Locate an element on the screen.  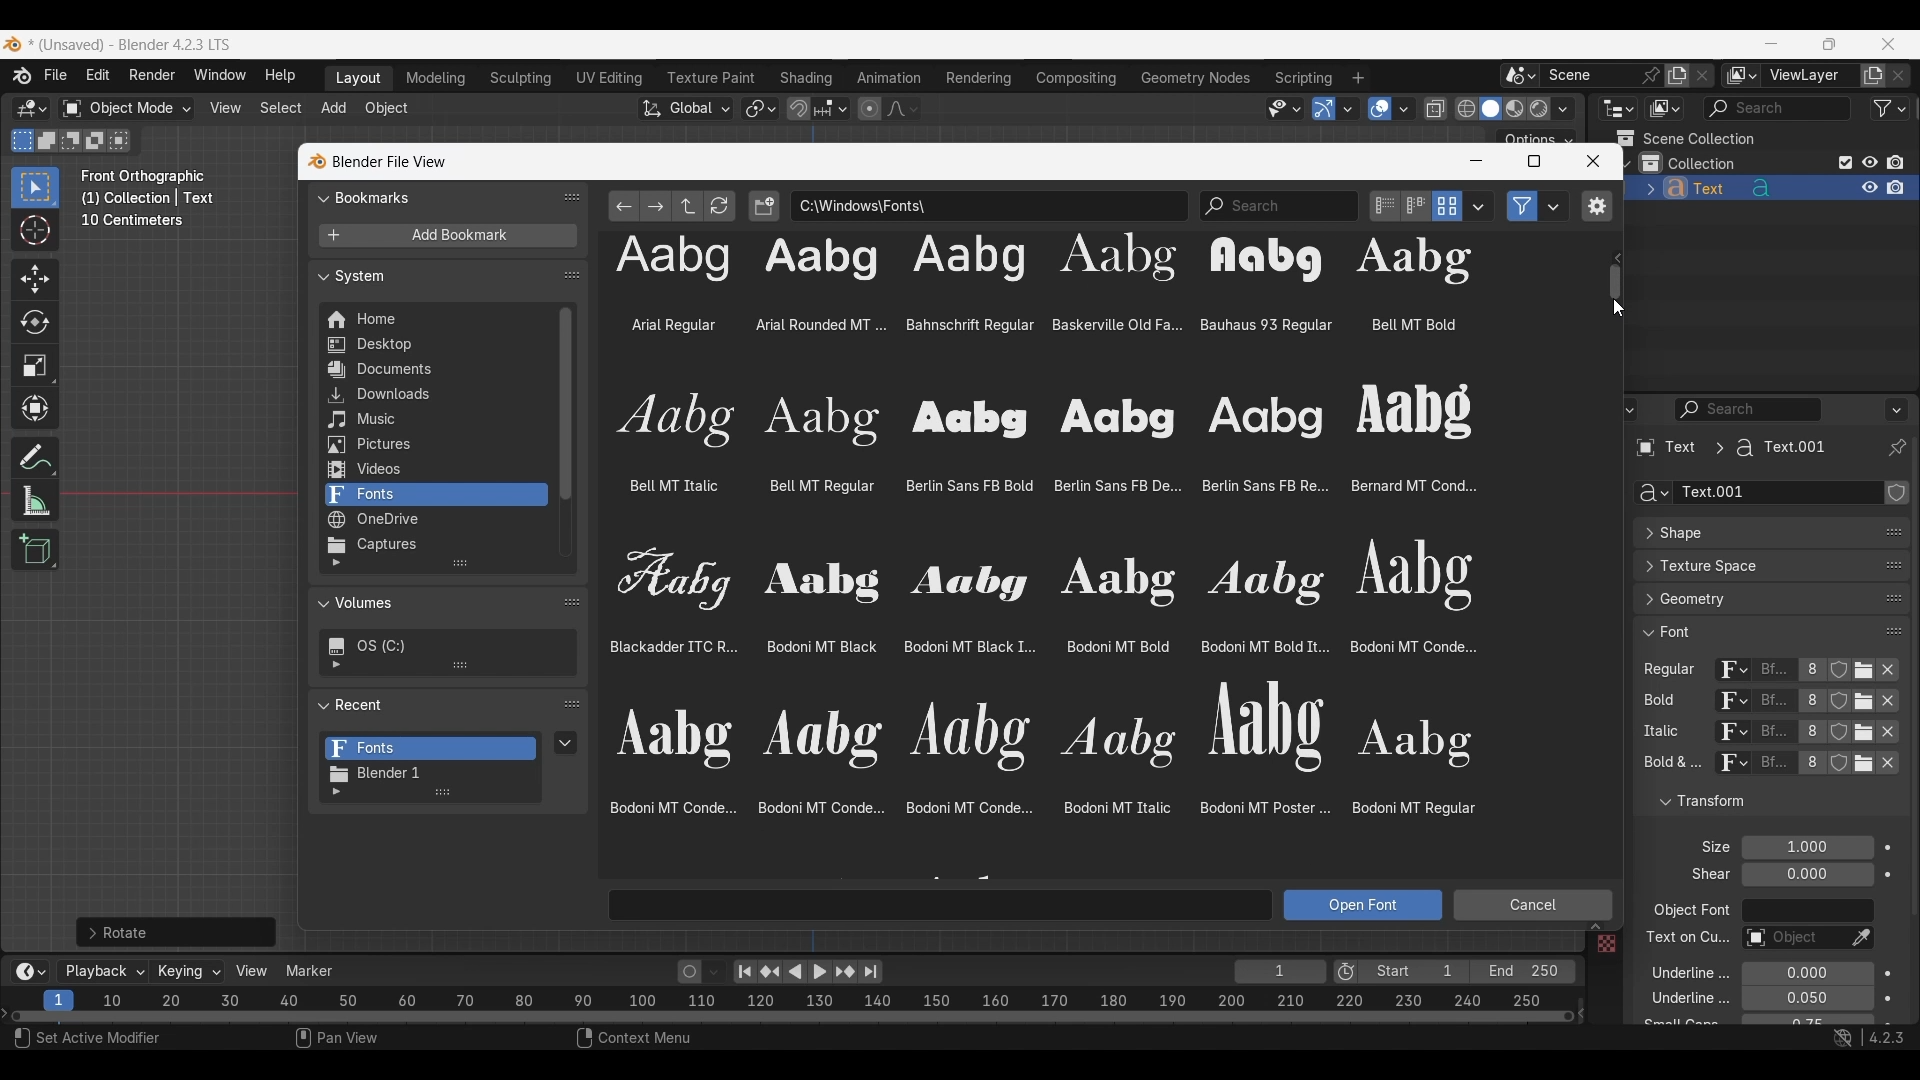
Viewport shading, solid is located at coordinates (1490, 109).